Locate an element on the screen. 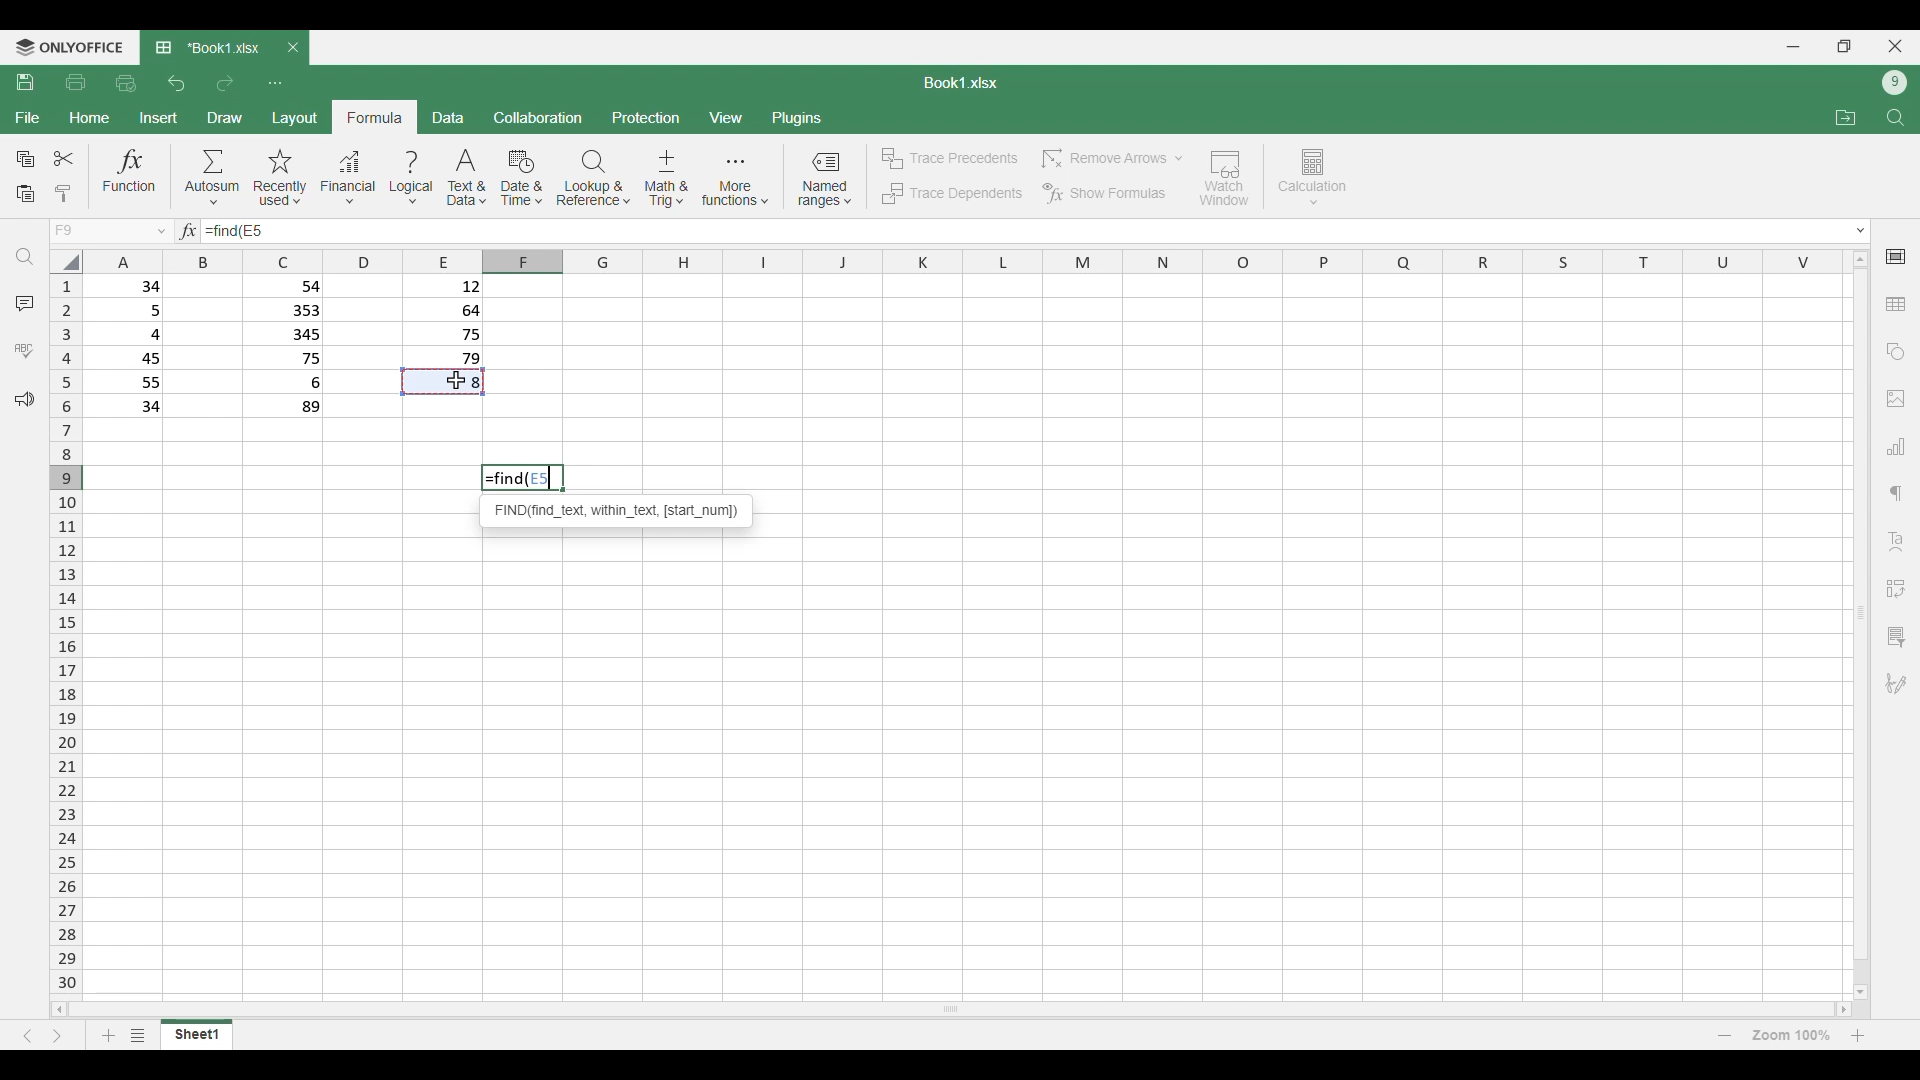 This screenshot has width=1920, height=1080. Add digital signature or signature line is located at coordinates (1896, 684).